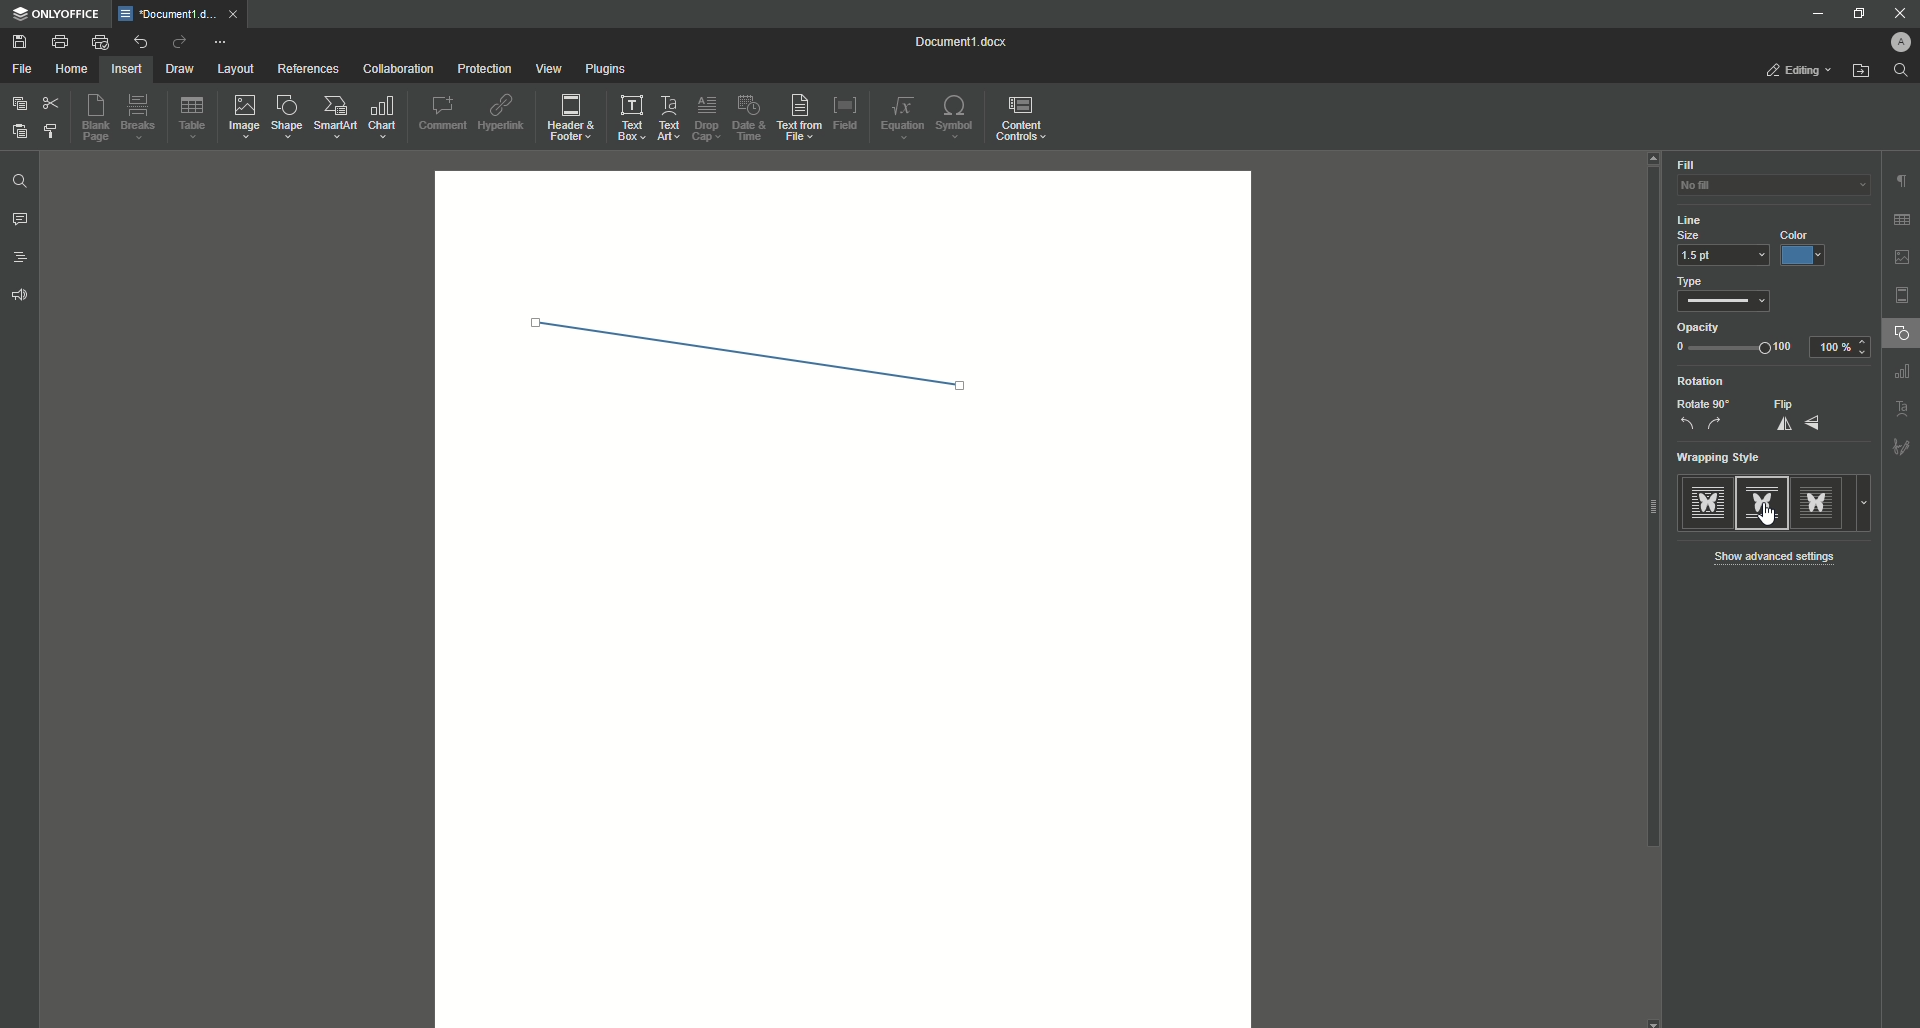  I want to click on Blue Color, so click(1807, 249).